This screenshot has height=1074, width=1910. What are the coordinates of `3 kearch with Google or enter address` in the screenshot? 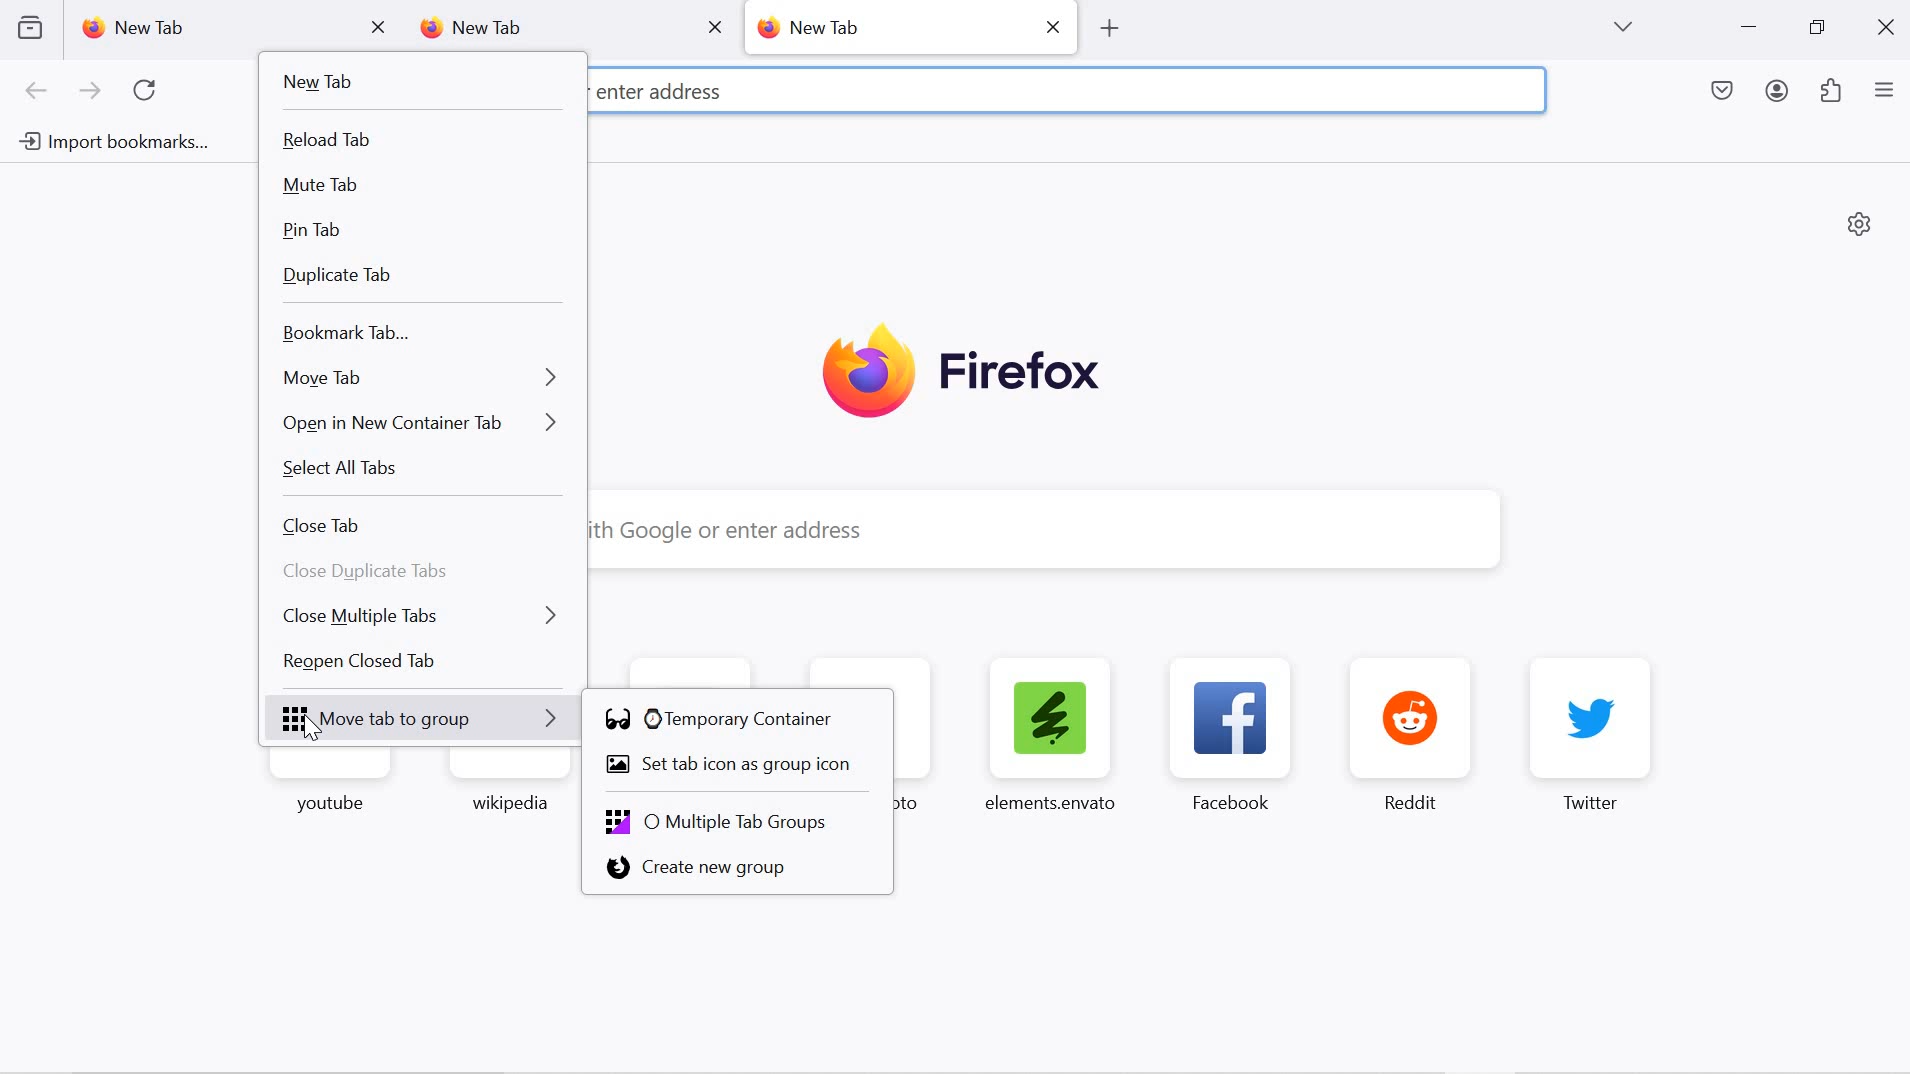 It's located at (805, 87).